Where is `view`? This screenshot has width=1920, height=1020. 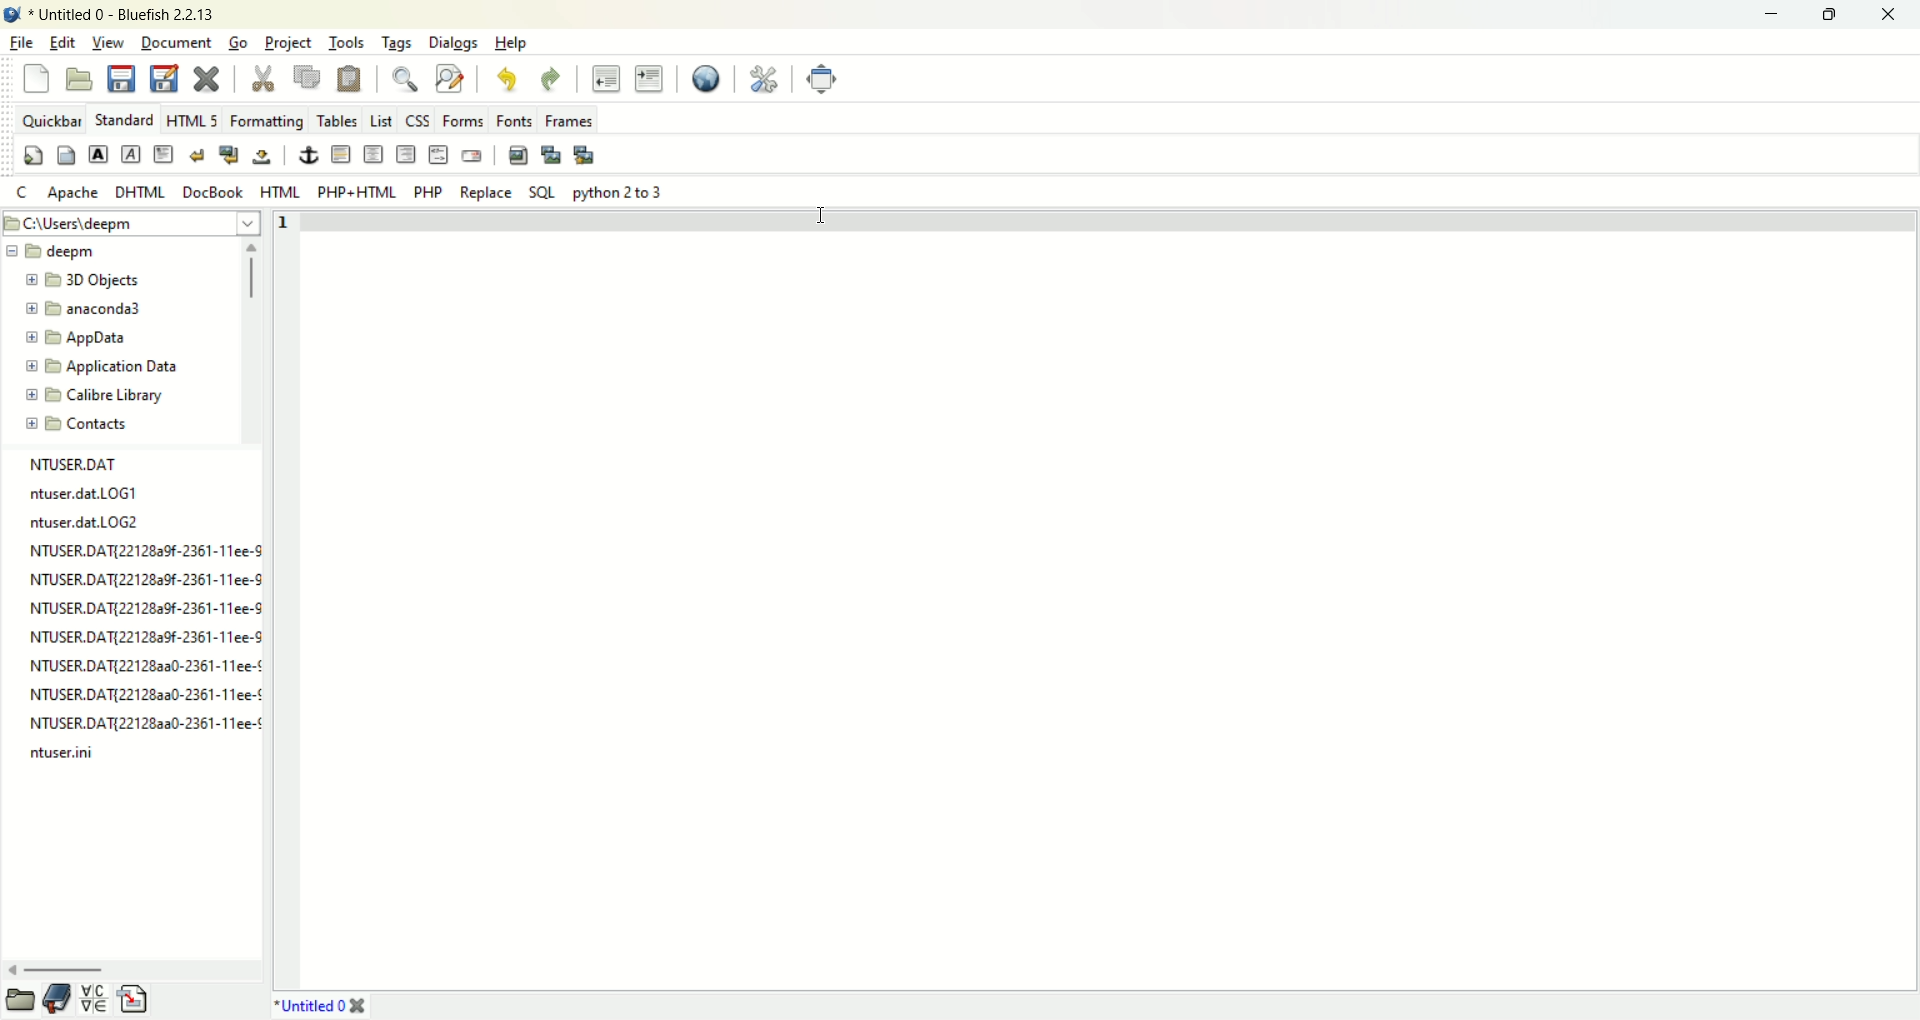
view is located at coordinates (109, 43).